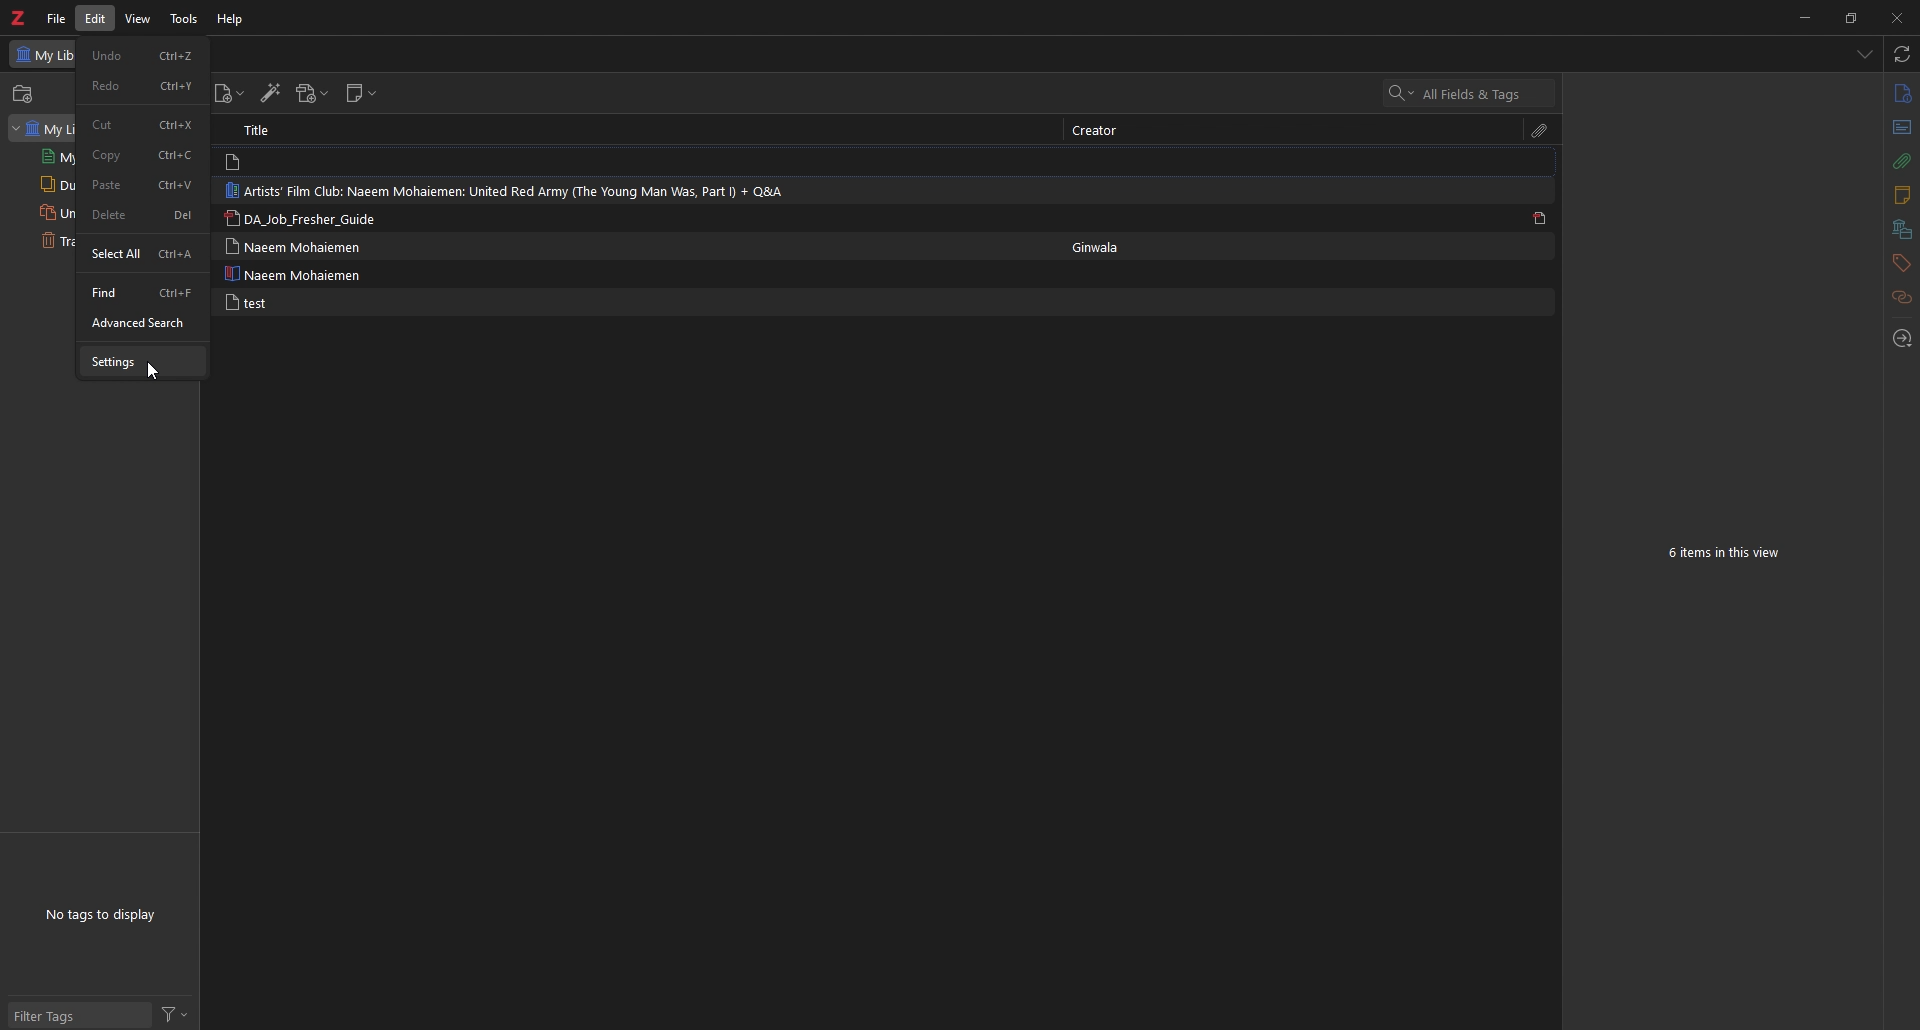  I want to click on cursor, so click(156, 372).